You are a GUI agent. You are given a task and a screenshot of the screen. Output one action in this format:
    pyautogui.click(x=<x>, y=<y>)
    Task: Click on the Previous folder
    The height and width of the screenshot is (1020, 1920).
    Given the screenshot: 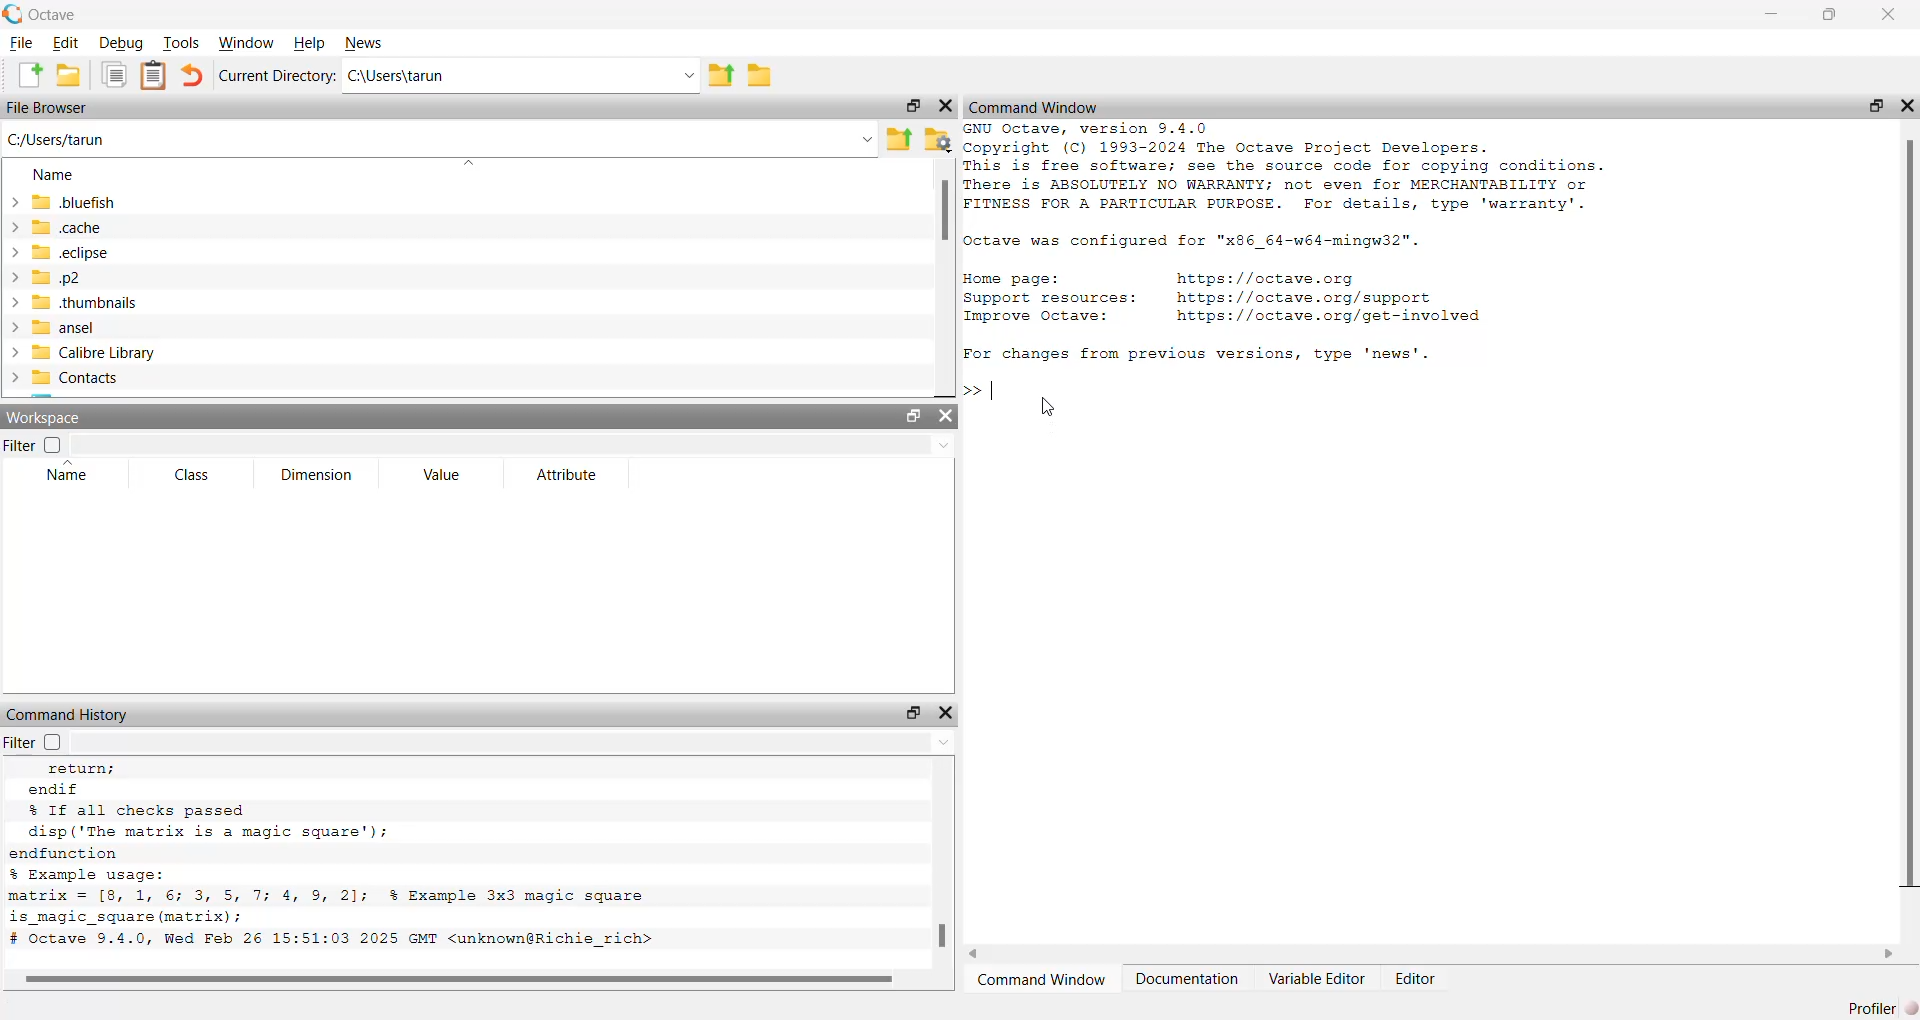 What is the action you would take?
    pyautogui.click(x=721, y=77)
    